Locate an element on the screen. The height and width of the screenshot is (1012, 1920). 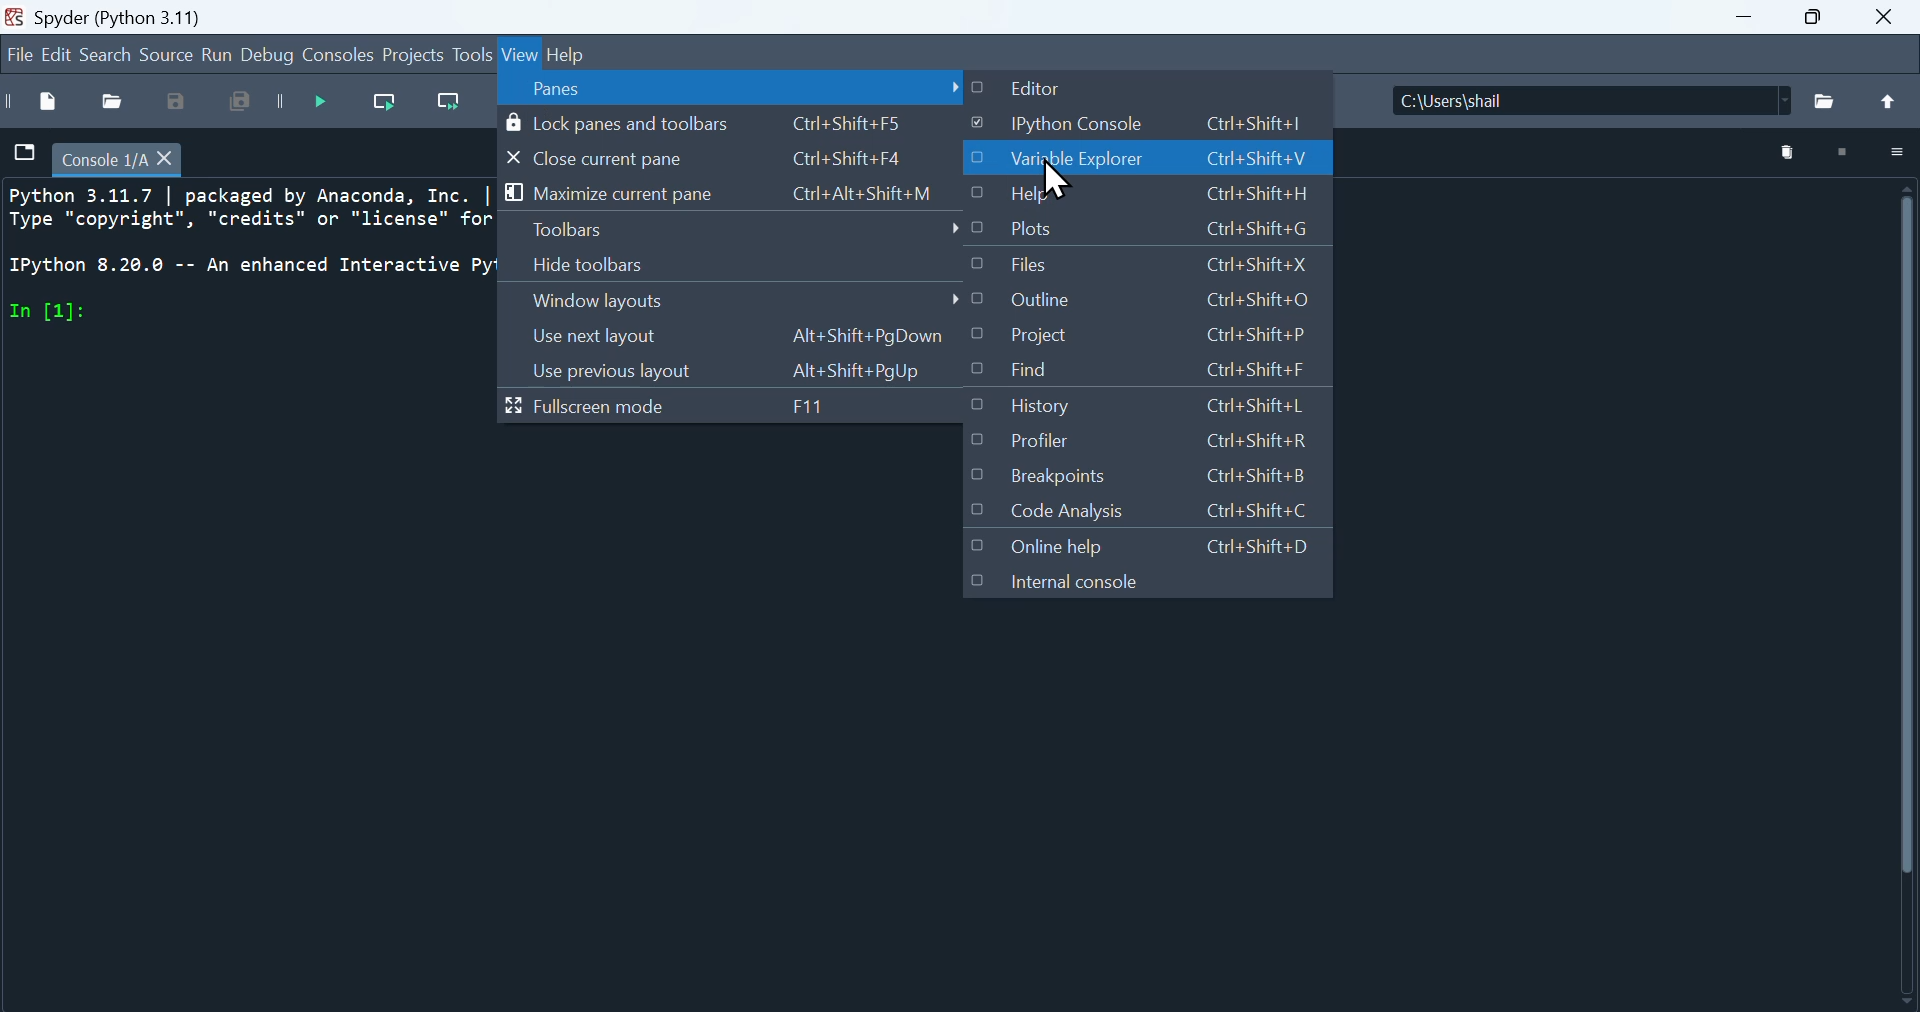
open file is located at coordinates (113, 99).